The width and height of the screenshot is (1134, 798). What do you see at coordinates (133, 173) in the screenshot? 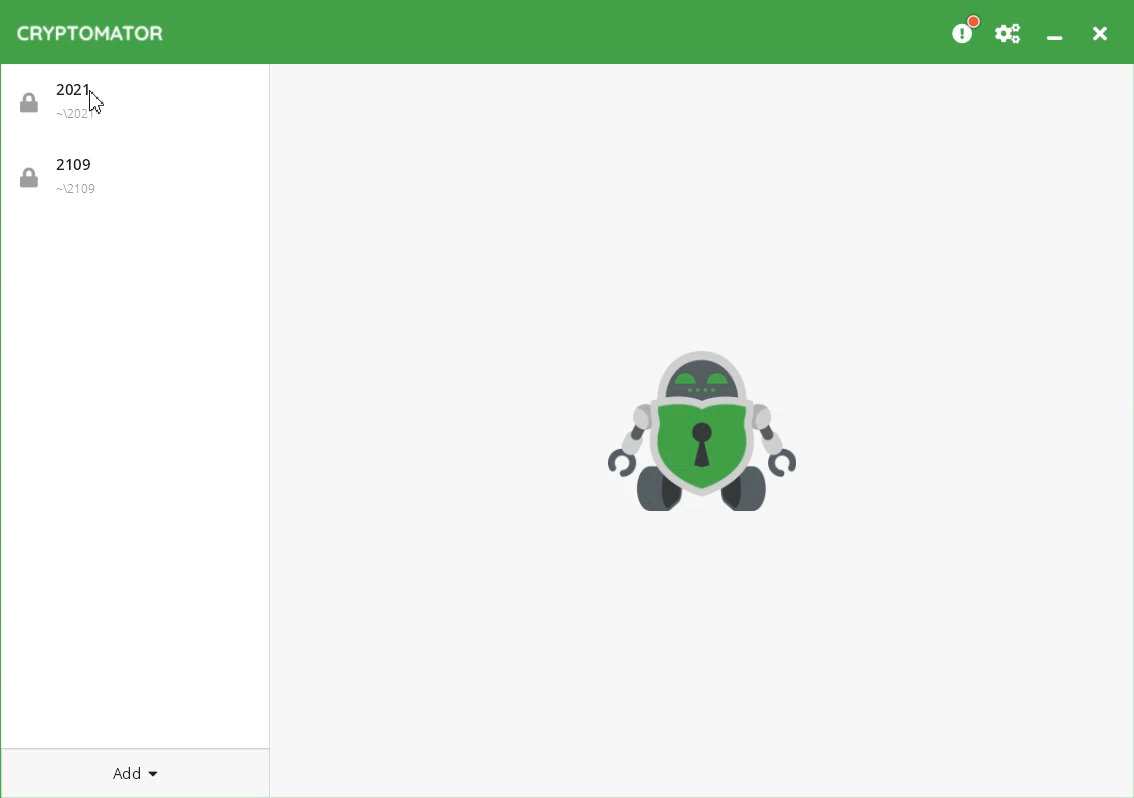
I see `2109 - Vault` at bounding box center [133, 173].